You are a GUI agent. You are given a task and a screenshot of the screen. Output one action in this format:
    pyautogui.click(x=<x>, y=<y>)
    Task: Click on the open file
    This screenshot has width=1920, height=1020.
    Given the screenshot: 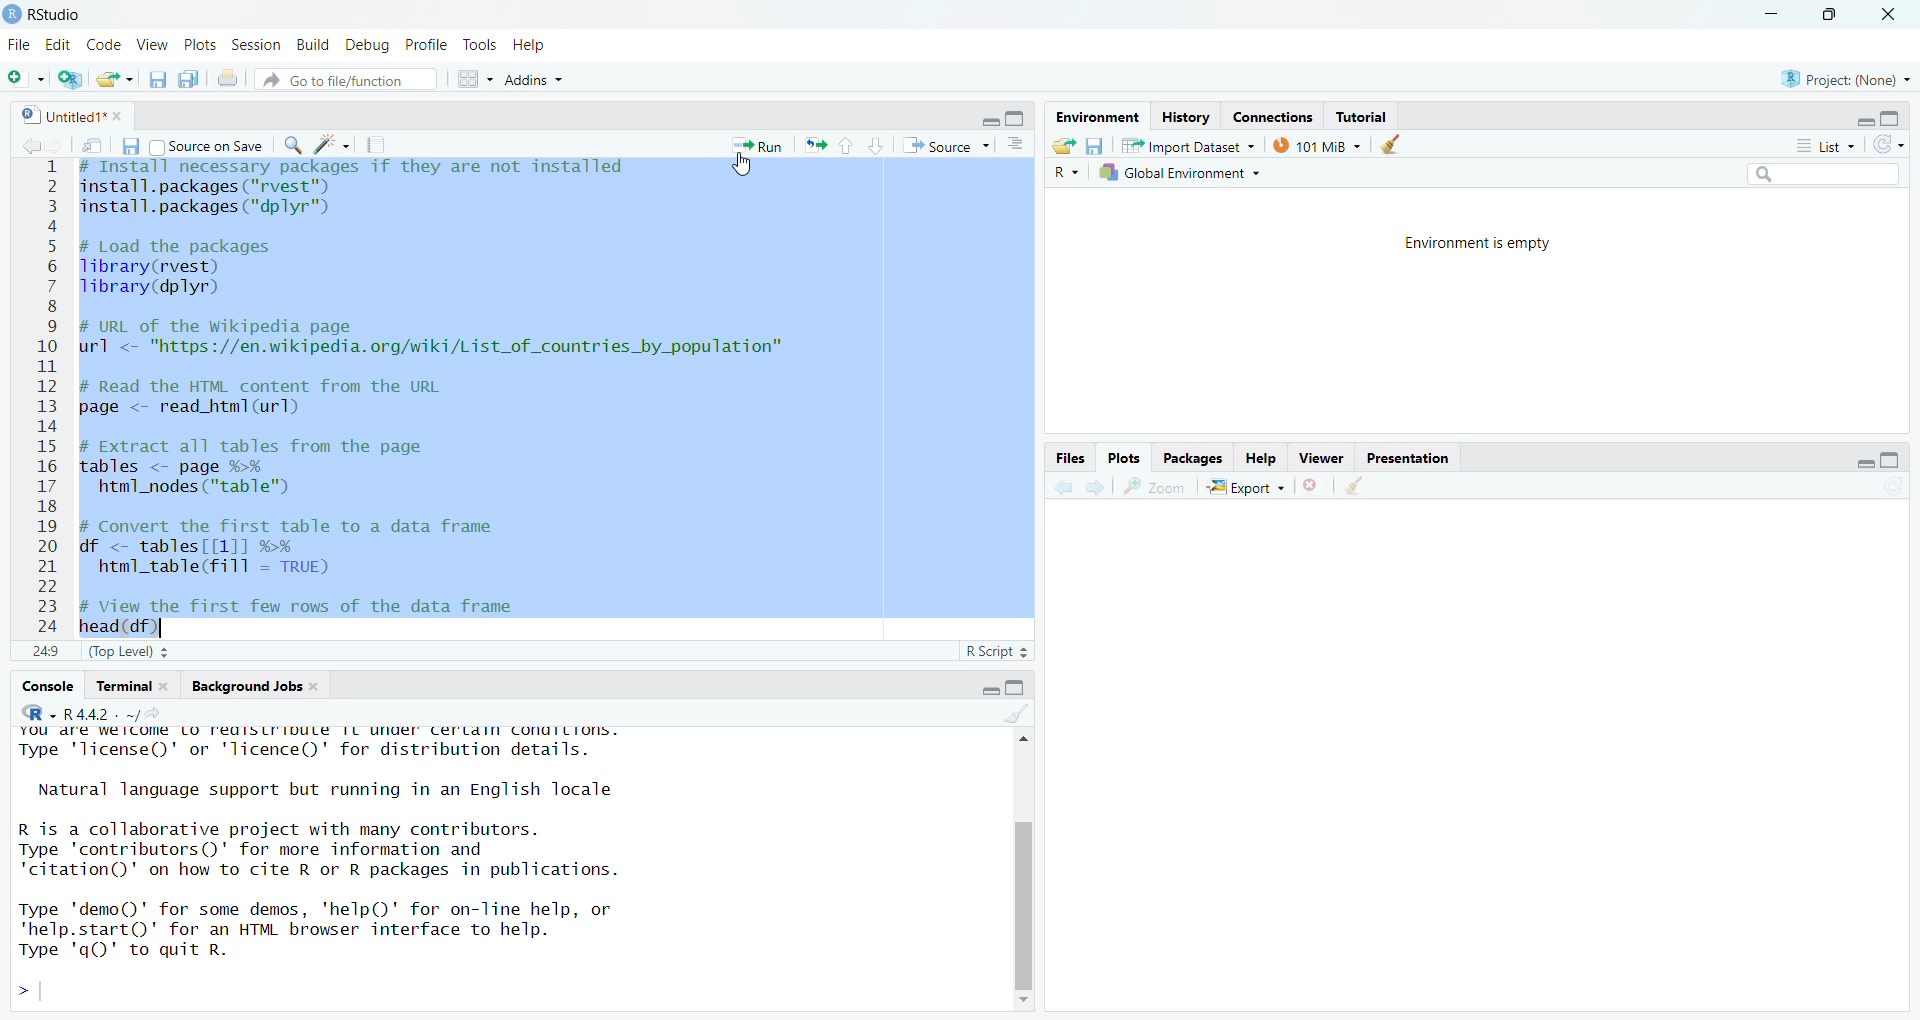 What is the action you would take?
    pyautogui.click(x=118, y=79)
    